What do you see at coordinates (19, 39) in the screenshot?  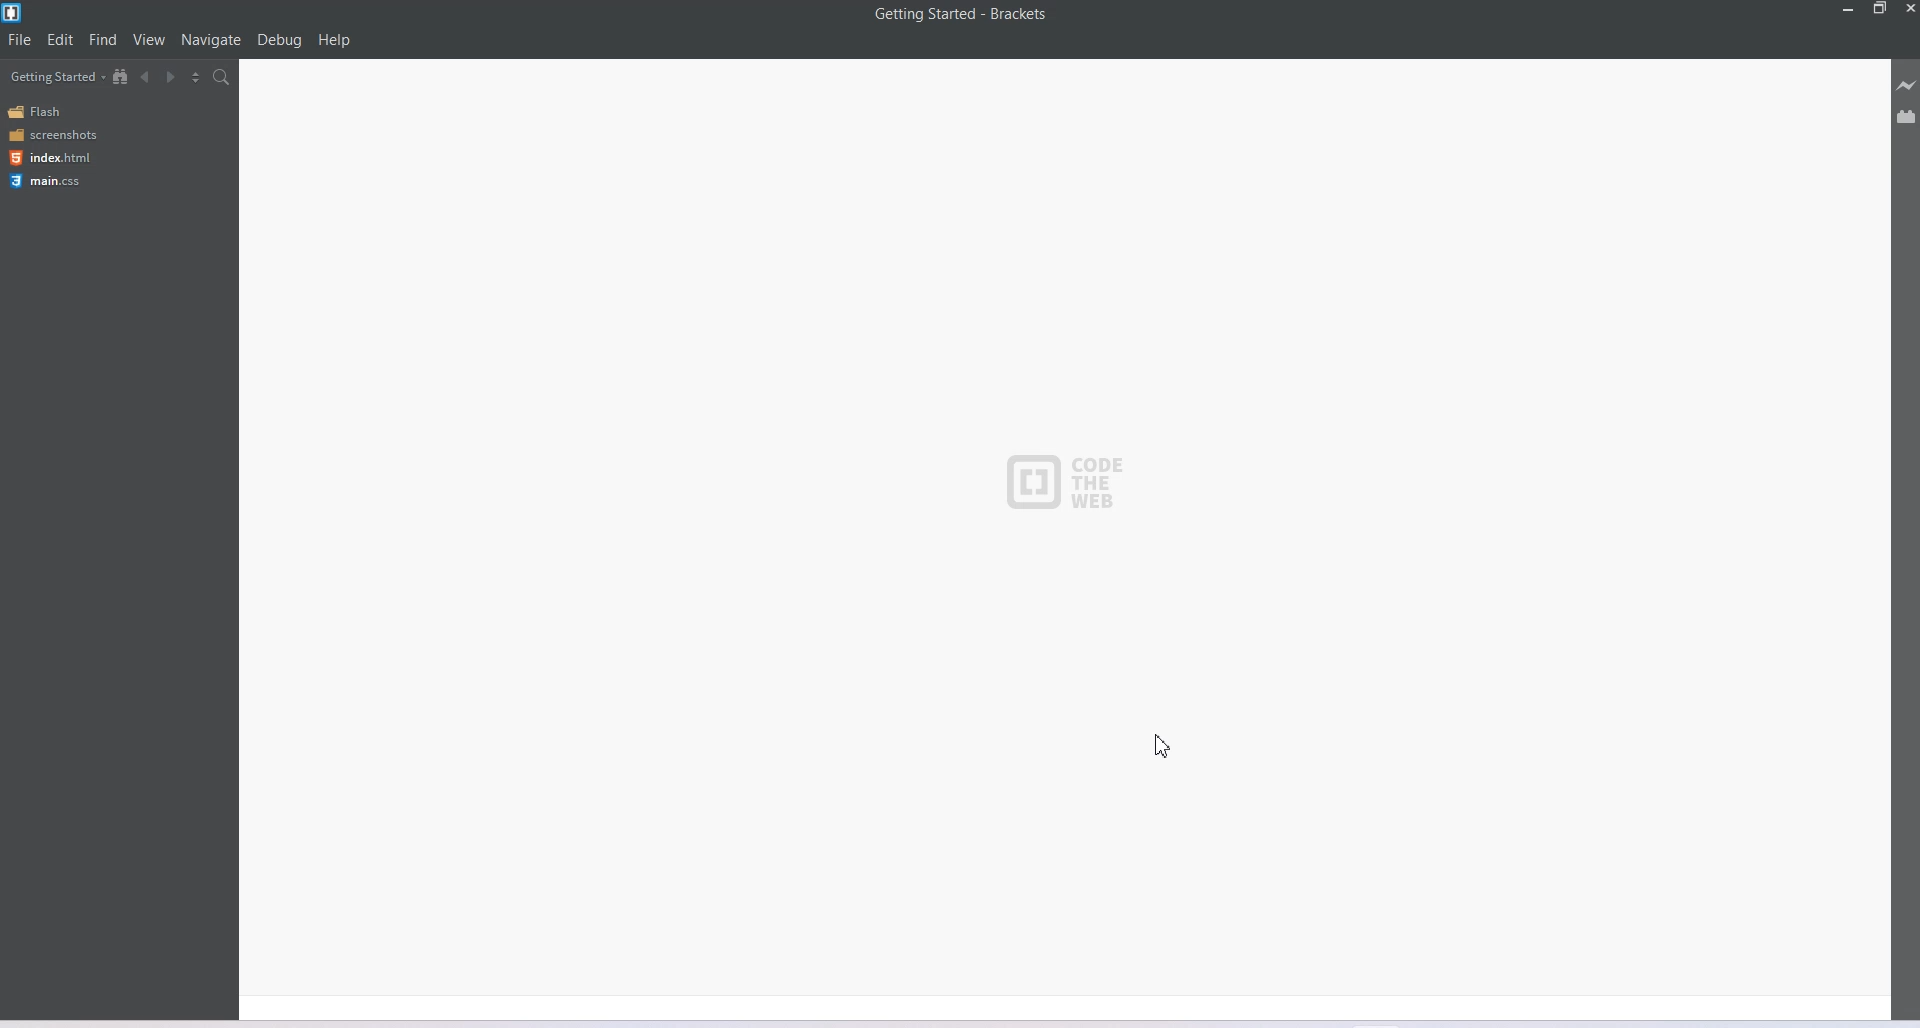 I see `File` at bounding box center [19, 39].